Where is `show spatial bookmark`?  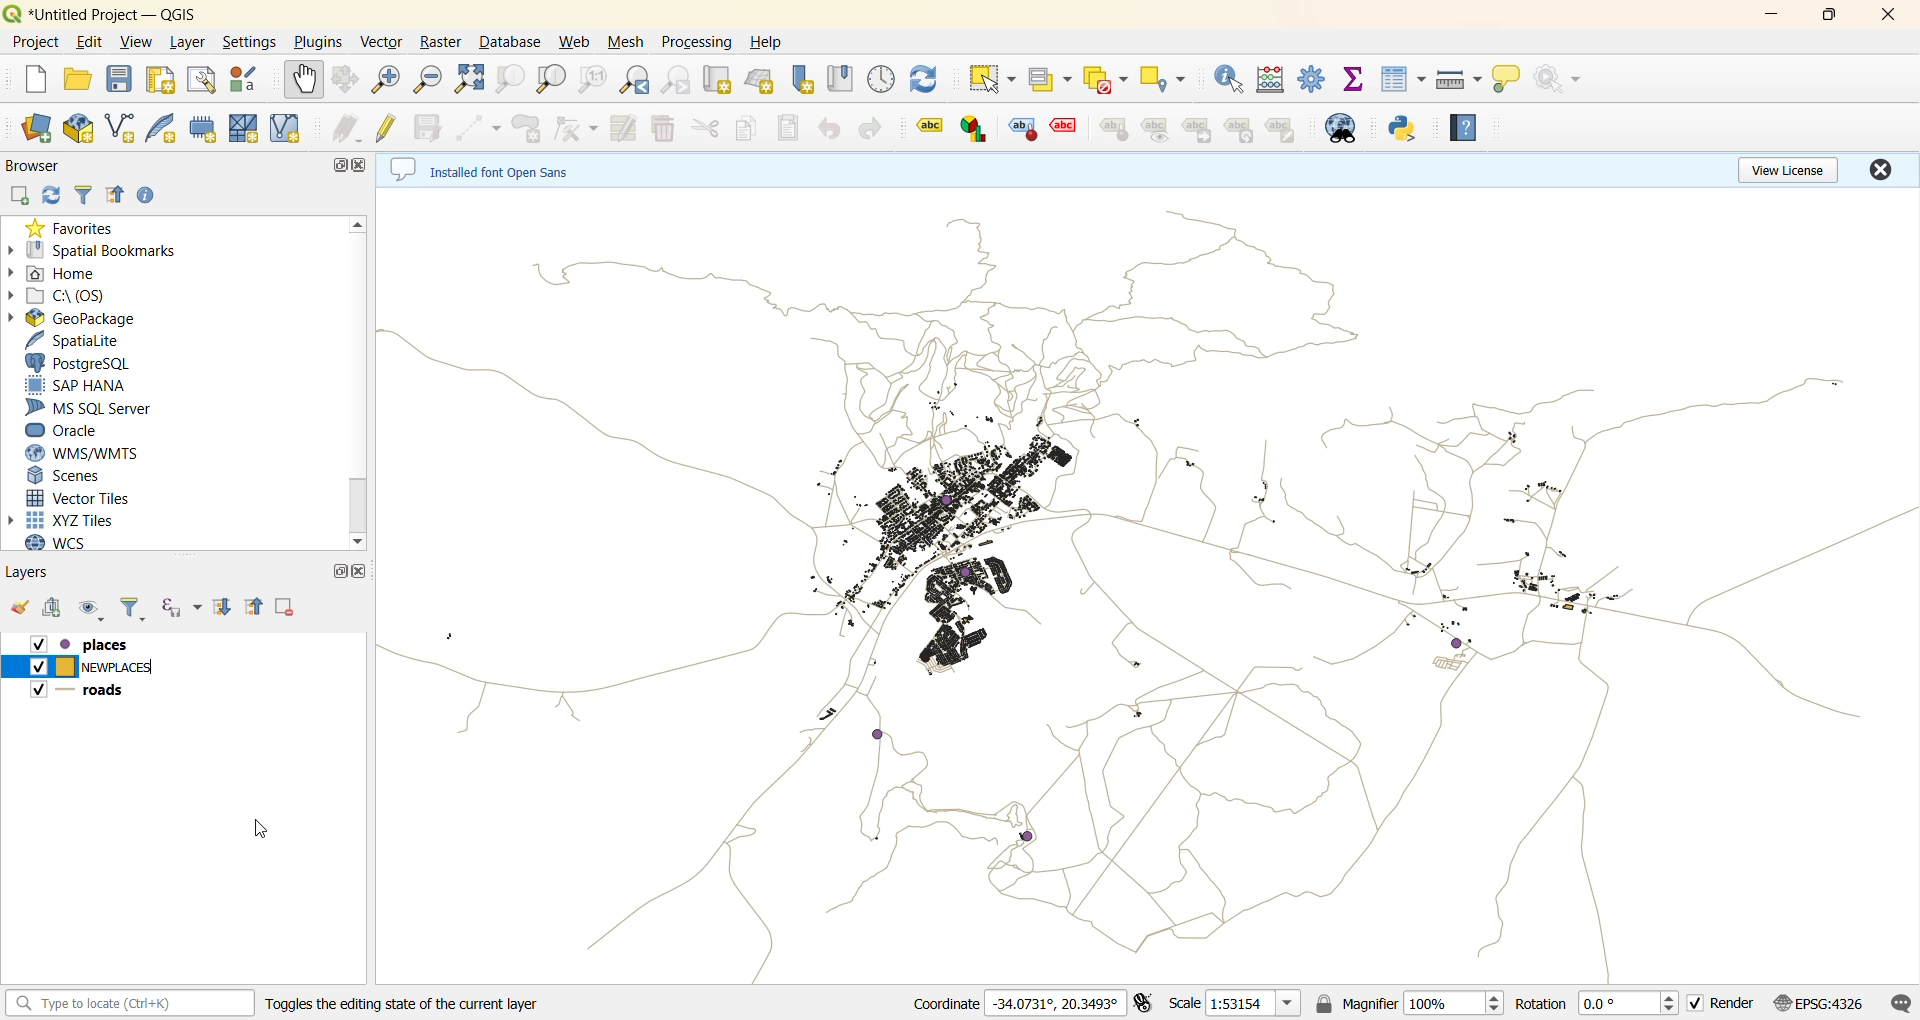
show spatial bookmark is located at coordinates (843, 78).